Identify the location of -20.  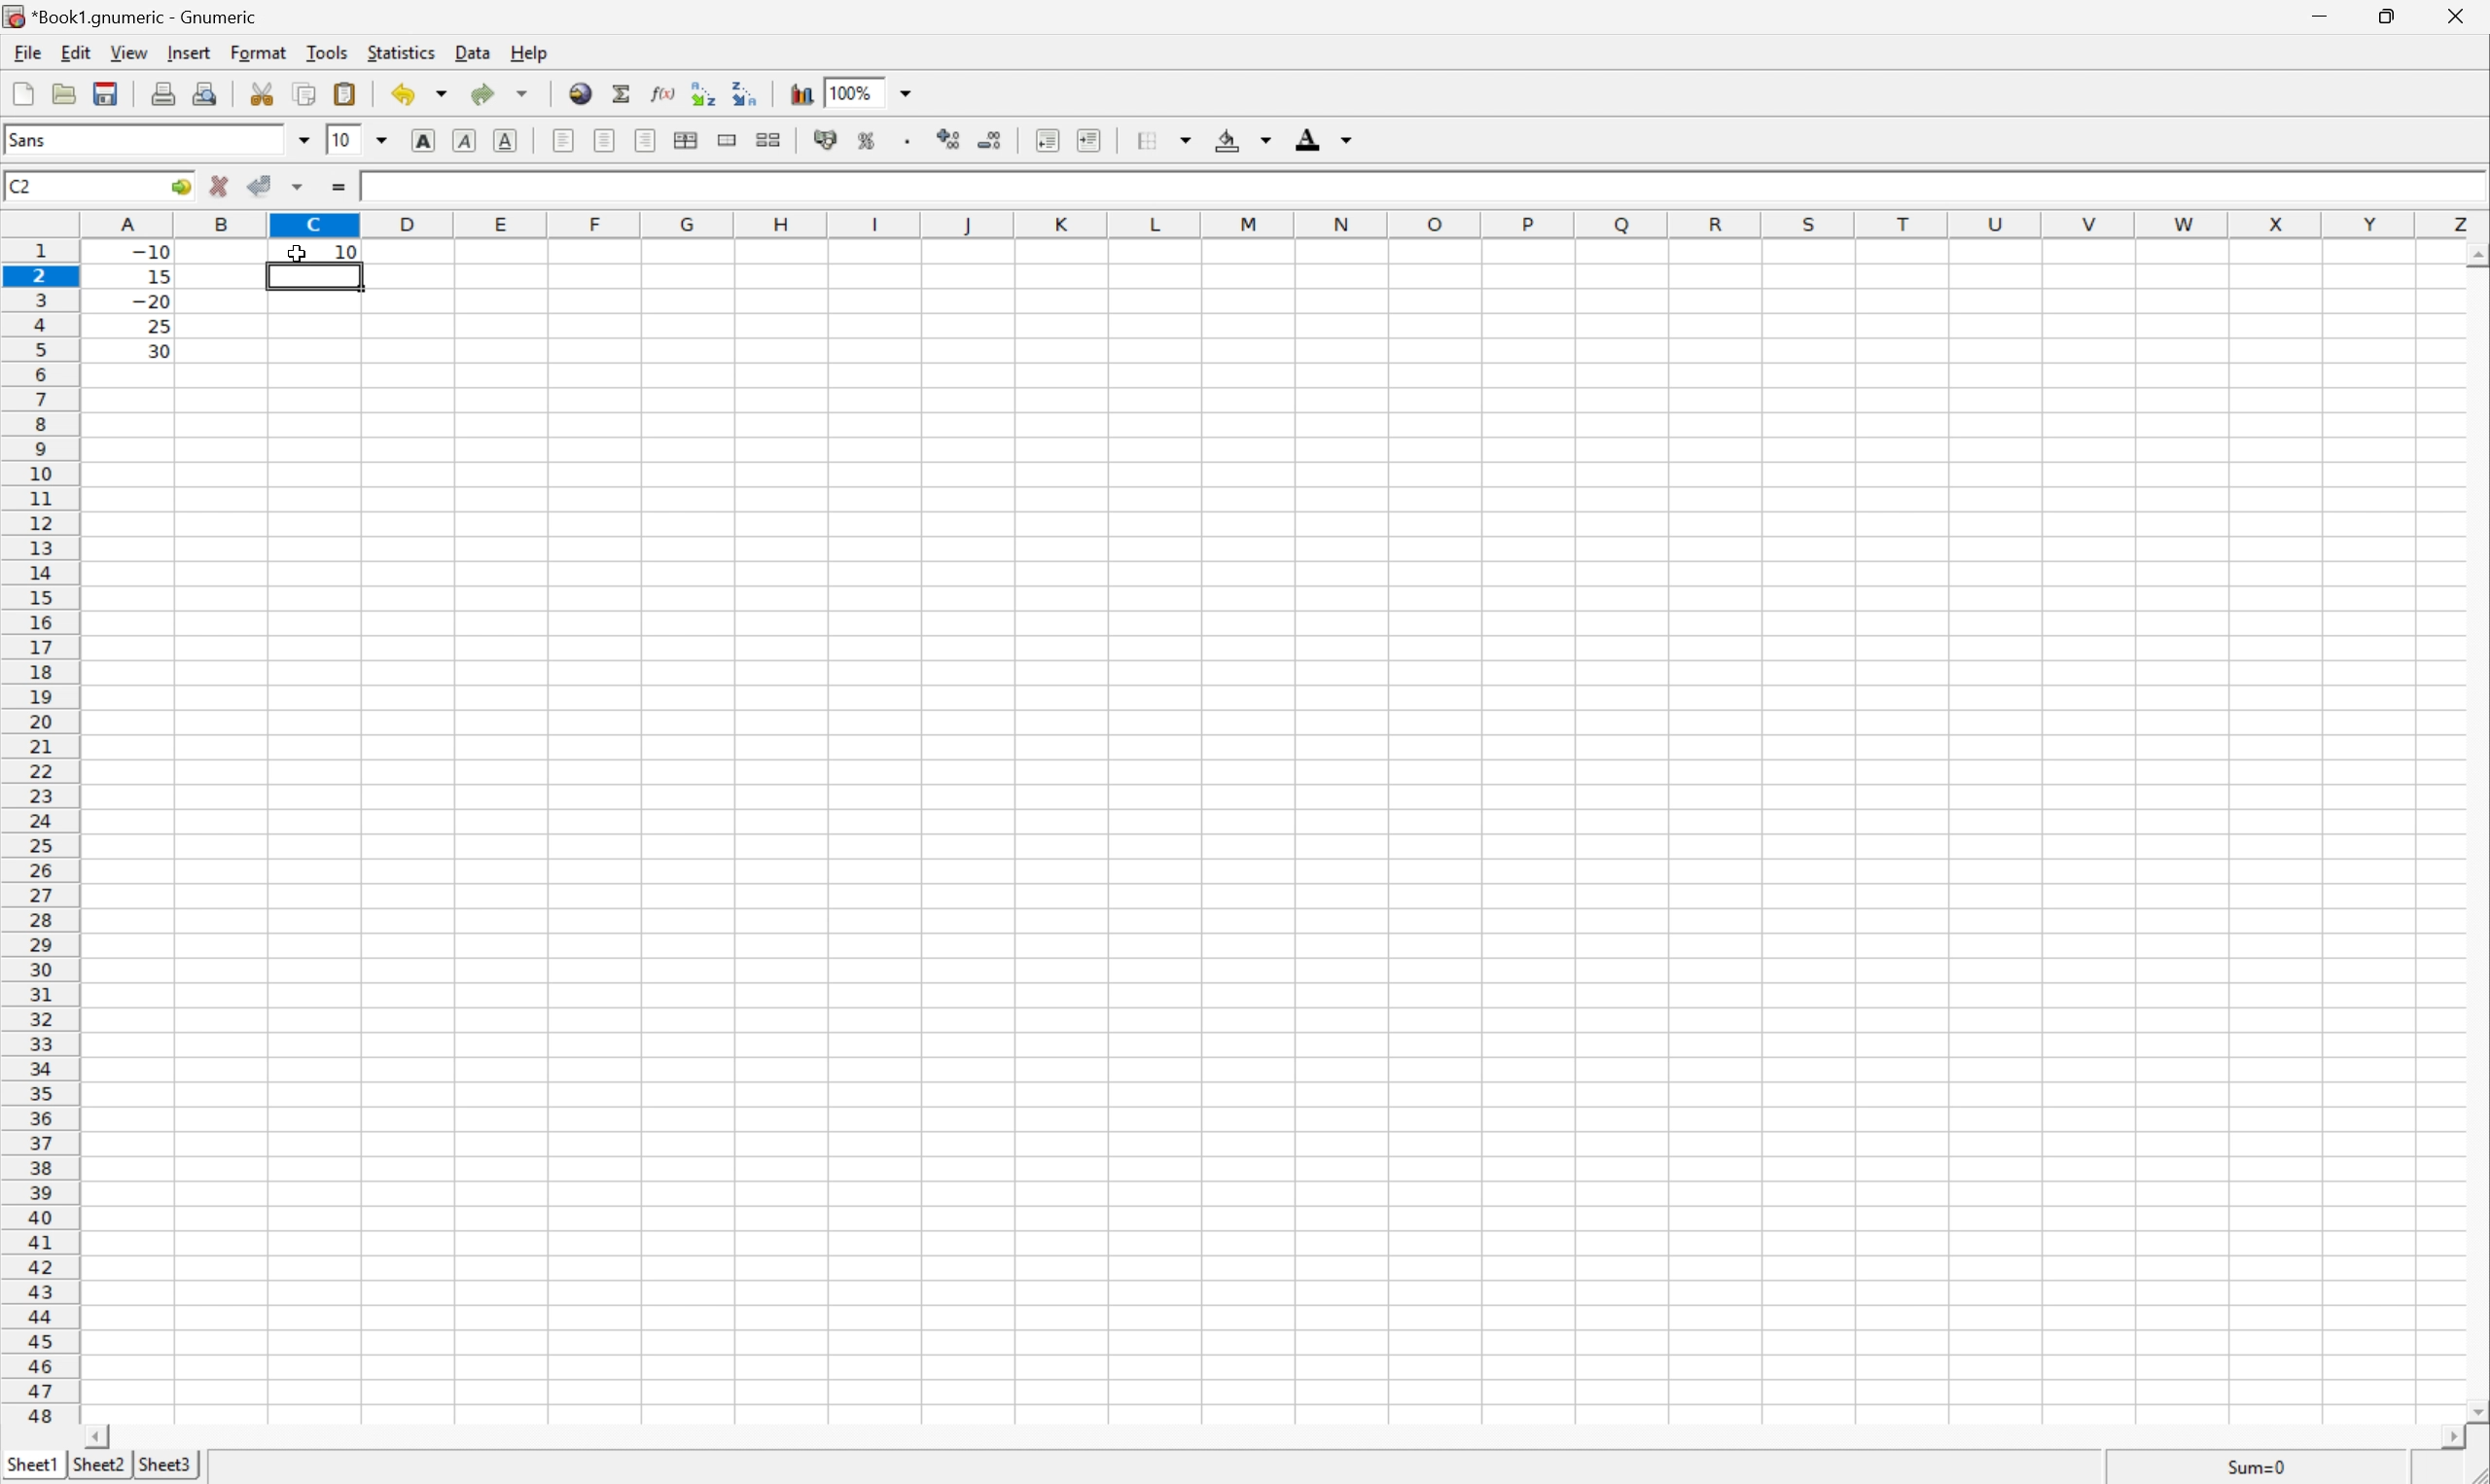
(151, 302).